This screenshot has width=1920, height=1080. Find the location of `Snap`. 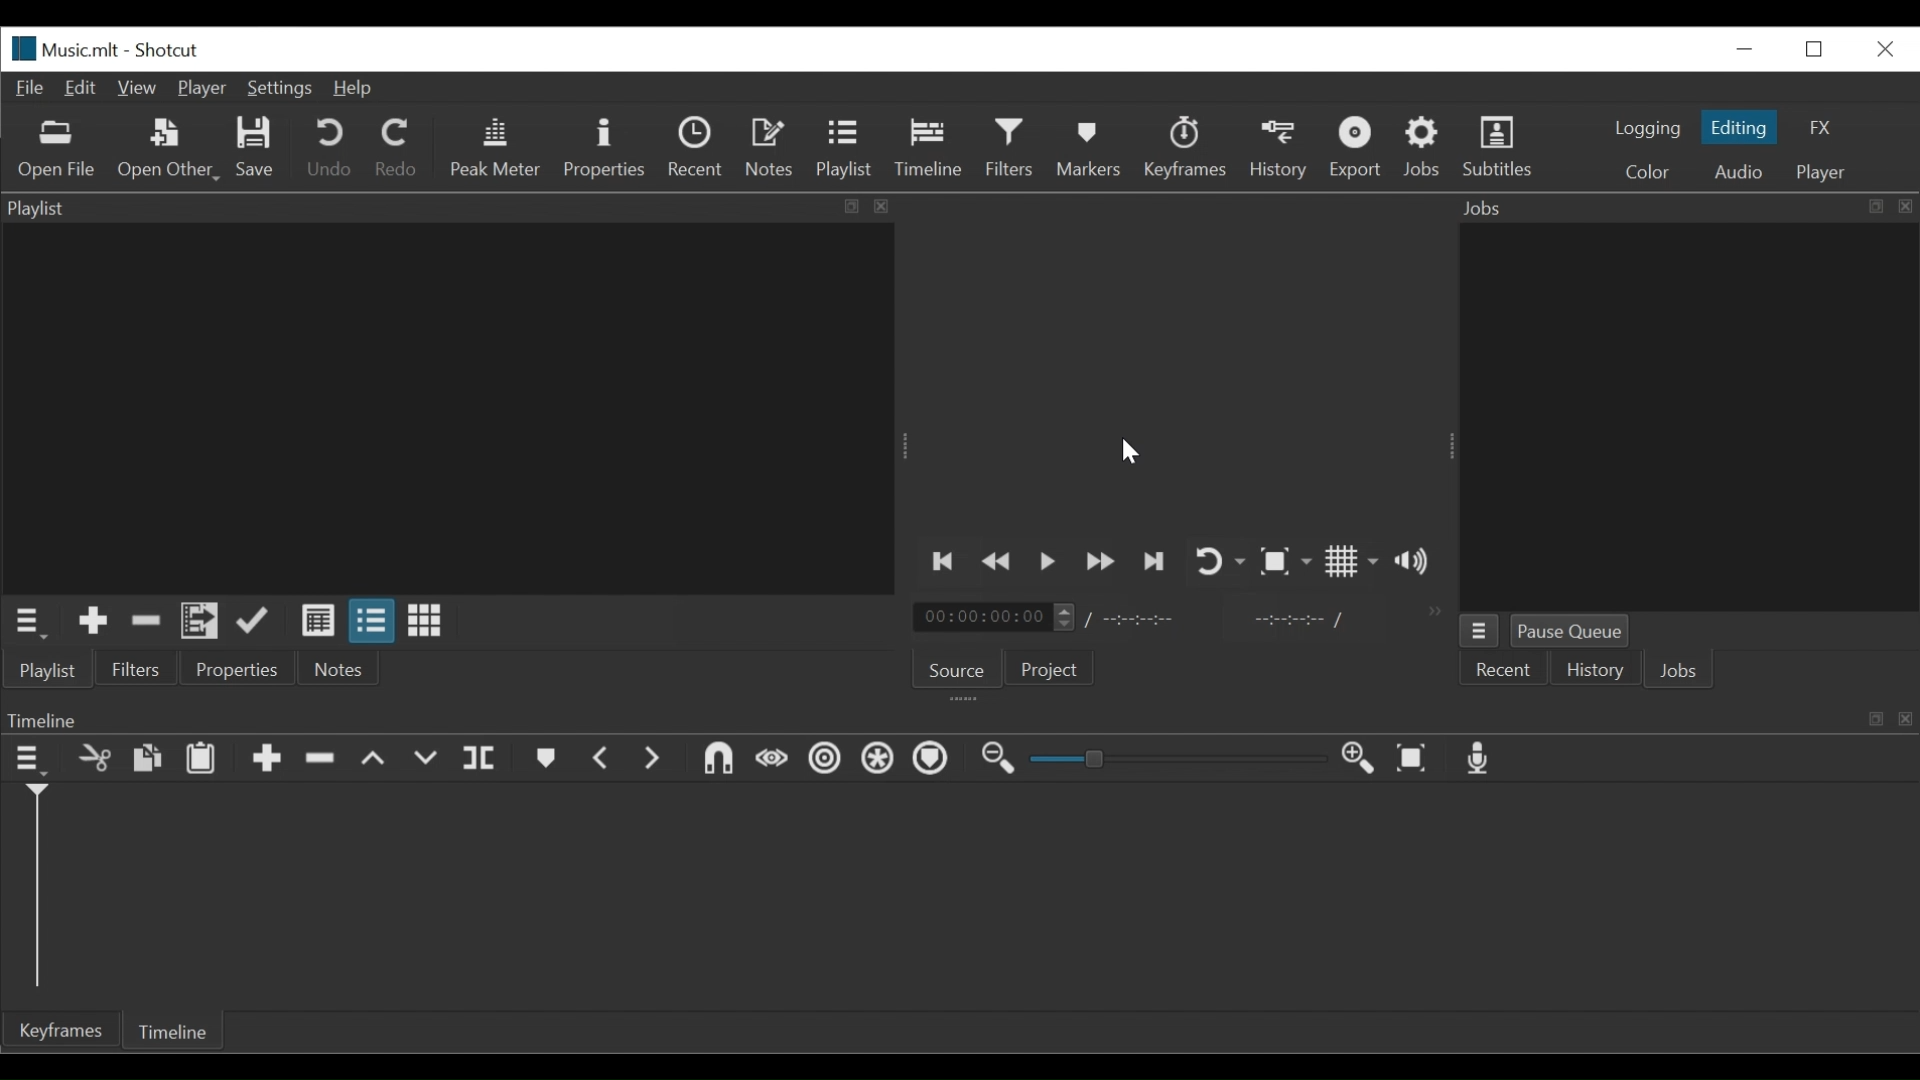

Snap is located at coordinates (721, 758).